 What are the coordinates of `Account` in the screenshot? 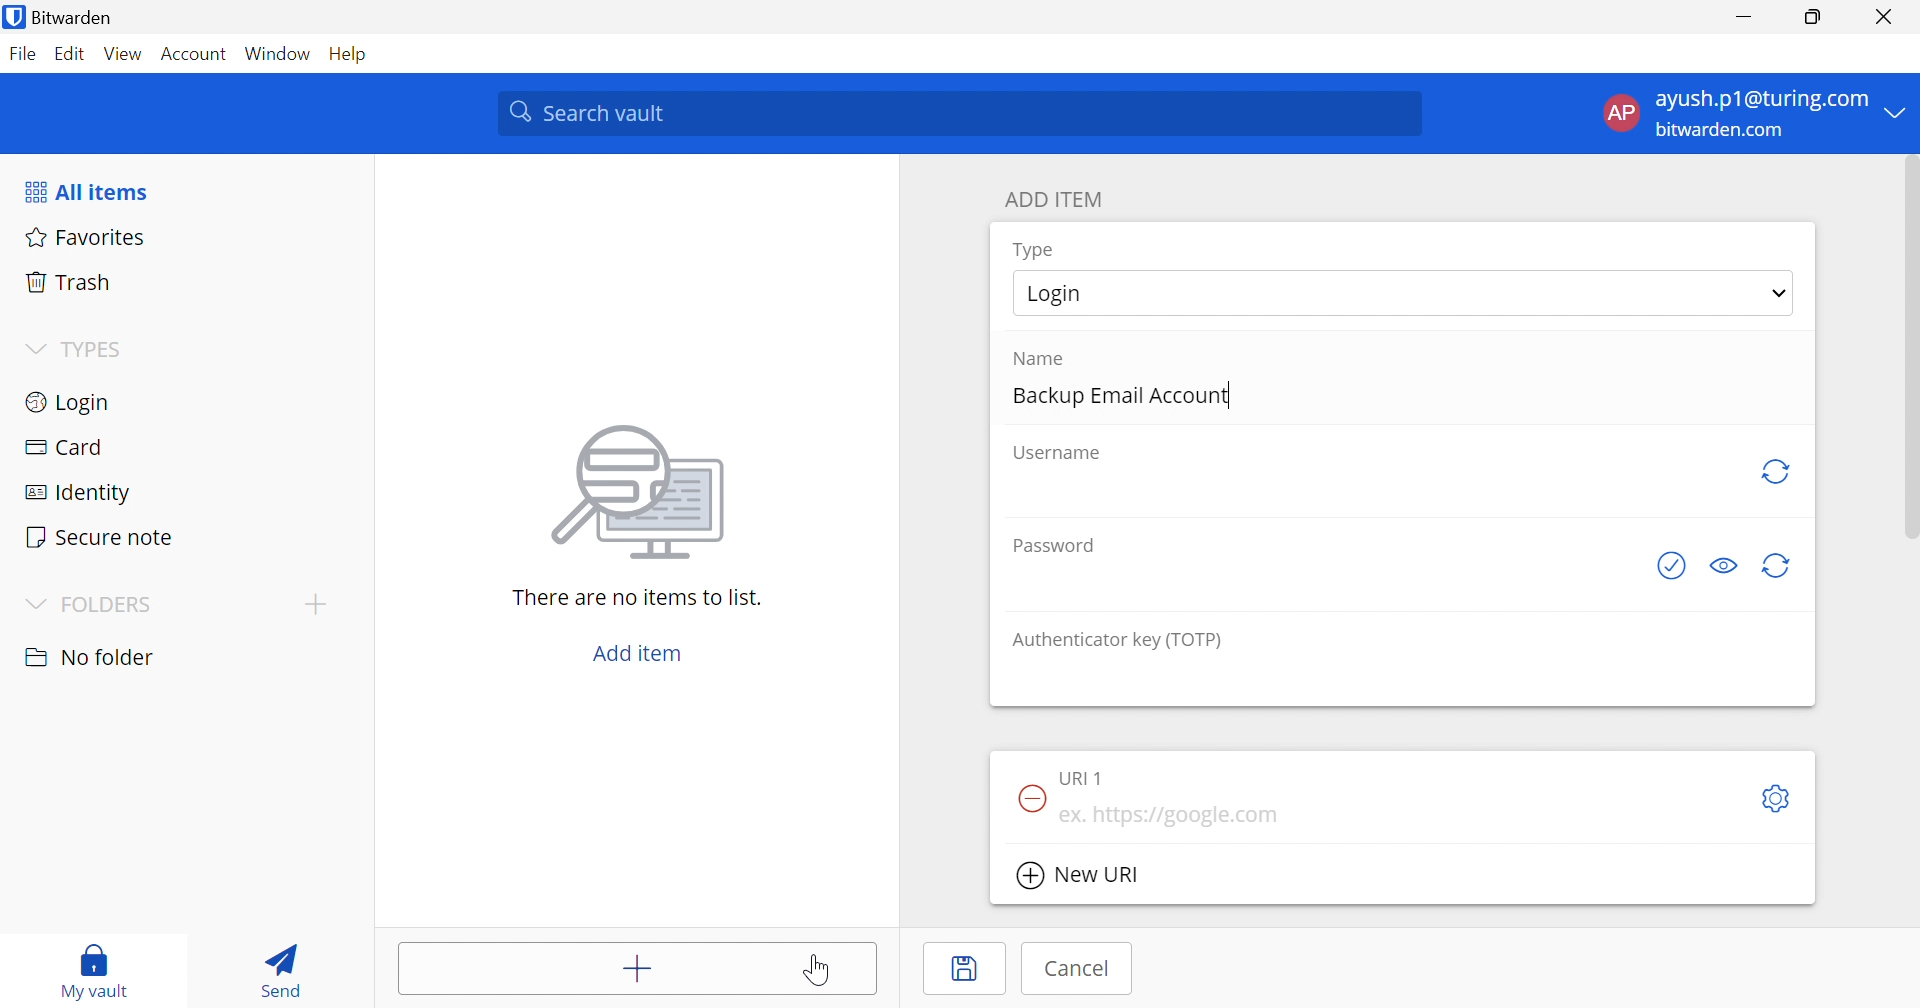 It's located at (196, 51).